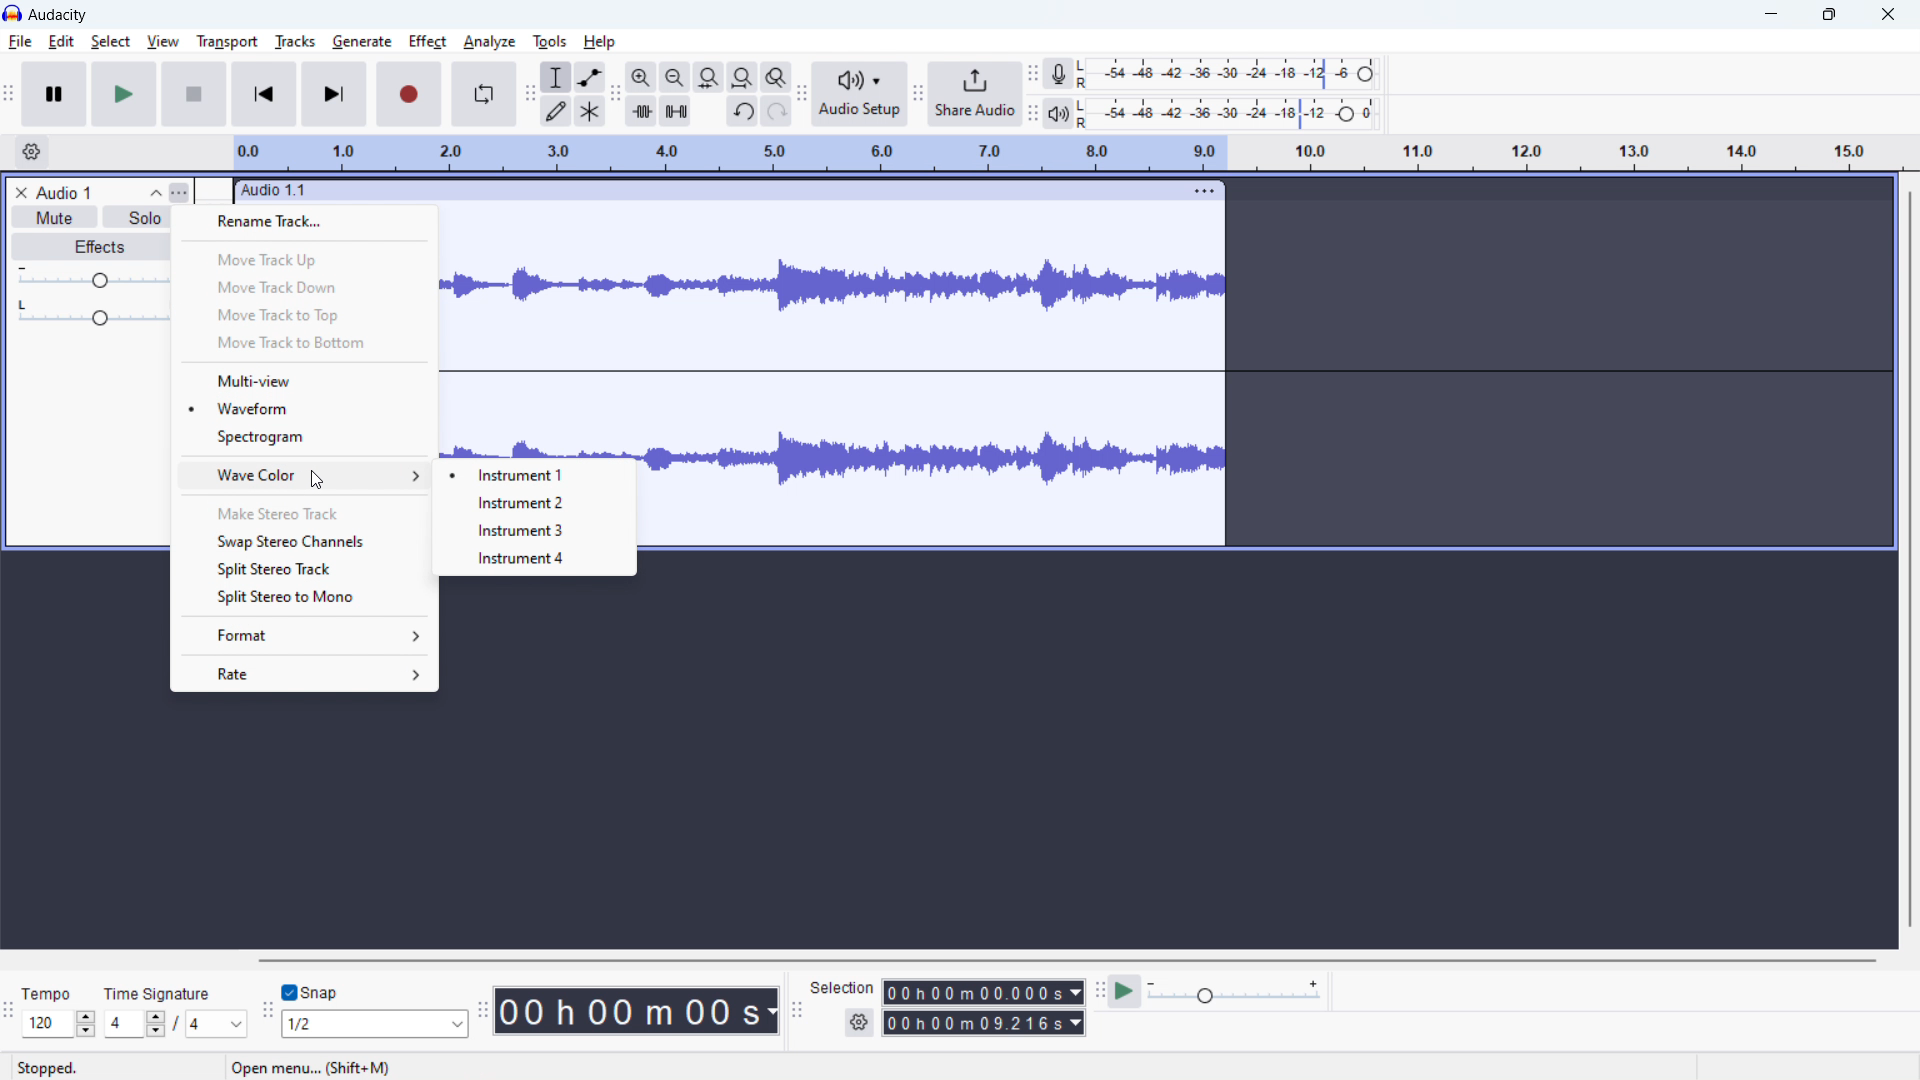  Describe the element at coordinates (9, 1015) in the screenshot. I see `time signature toolbar` at that location.